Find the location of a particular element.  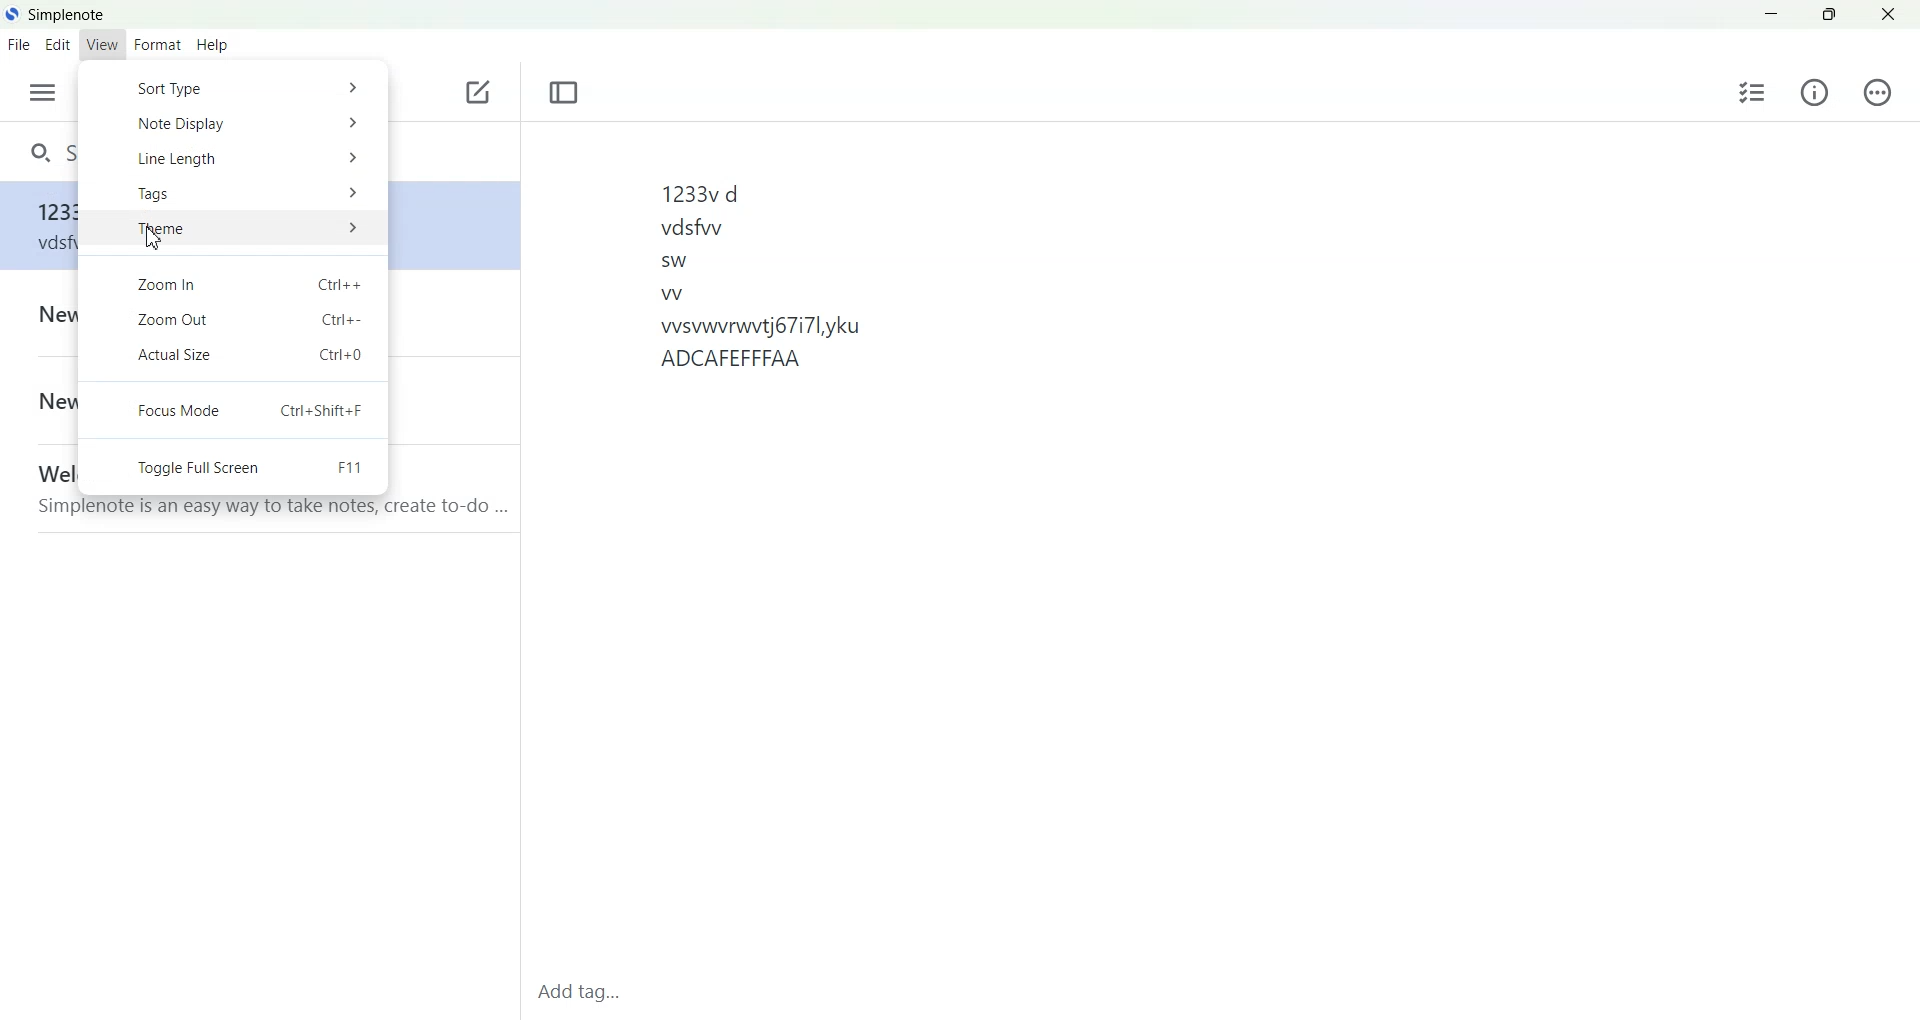

Theme is located at coordinates (232, 230).